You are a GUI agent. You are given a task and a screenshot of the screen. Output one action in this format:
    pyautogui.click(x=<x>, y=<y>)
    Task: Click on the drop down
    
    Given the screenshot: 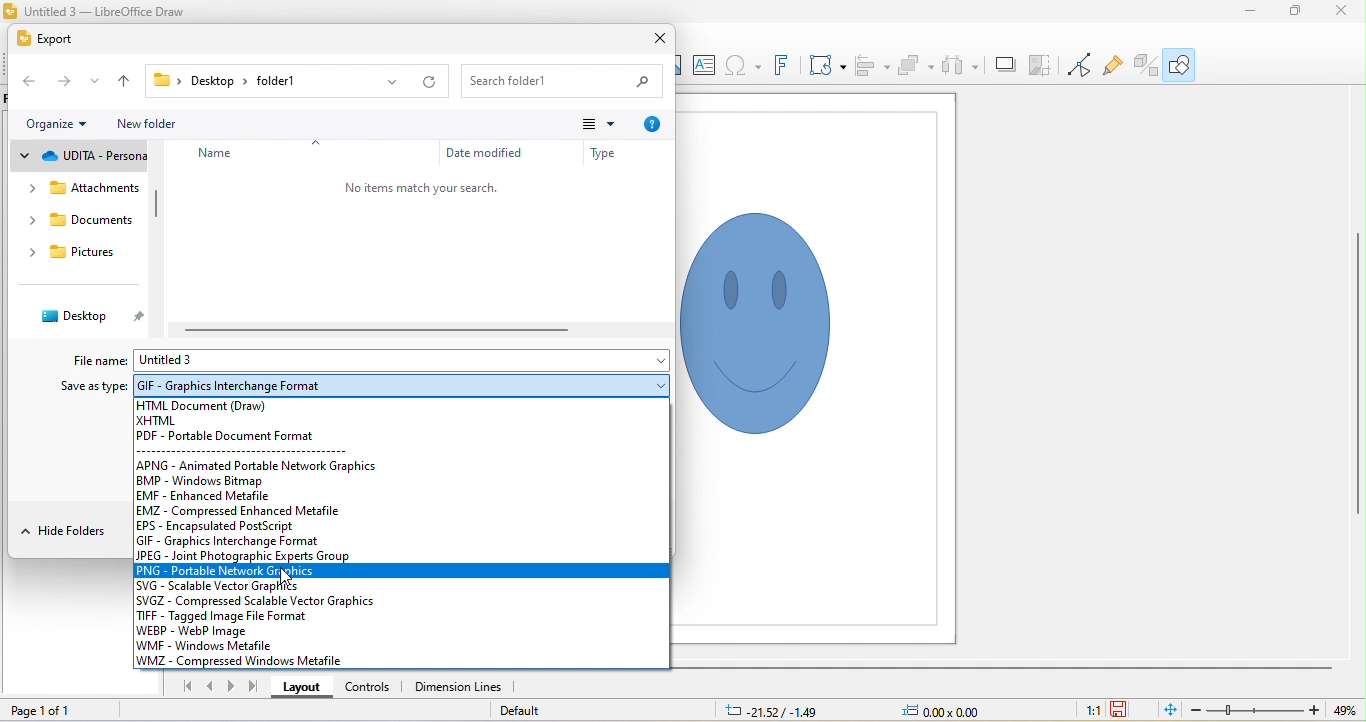 What is the action you would take?
    pyautogui.click(x=651, y=384)
    